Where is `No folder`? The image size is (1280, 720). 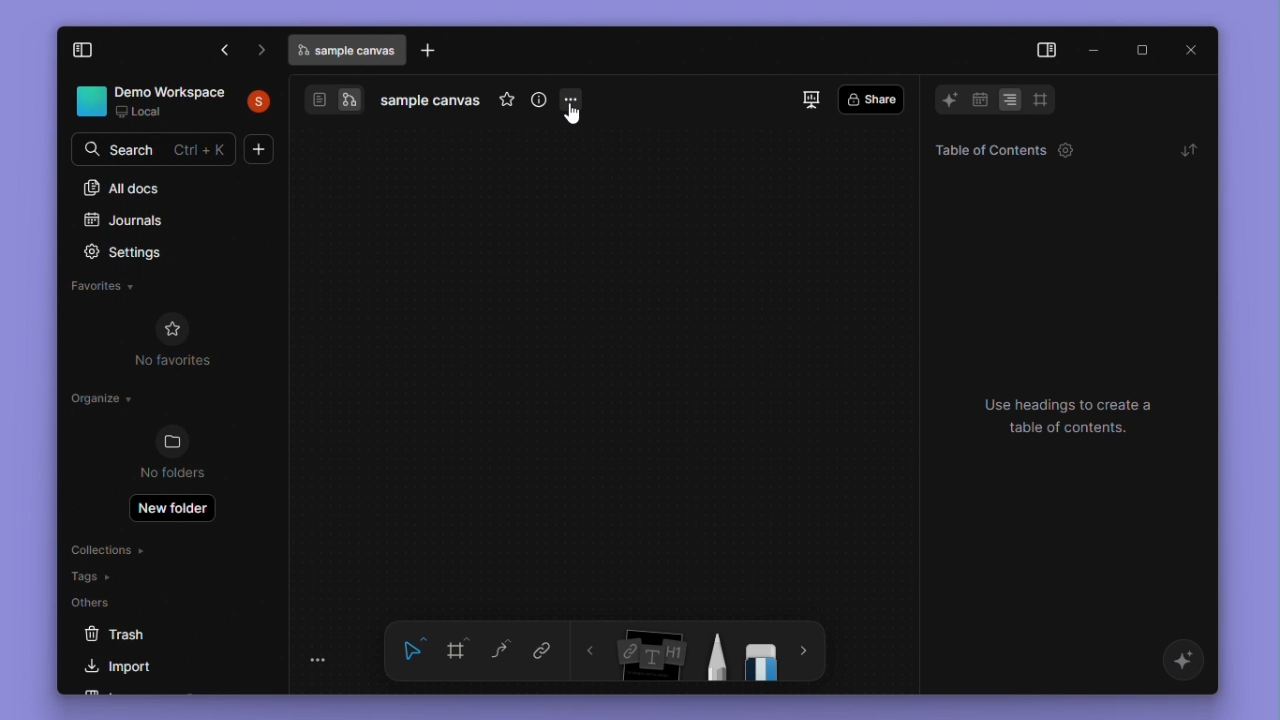 No folder is located at coordinates (174, 454).